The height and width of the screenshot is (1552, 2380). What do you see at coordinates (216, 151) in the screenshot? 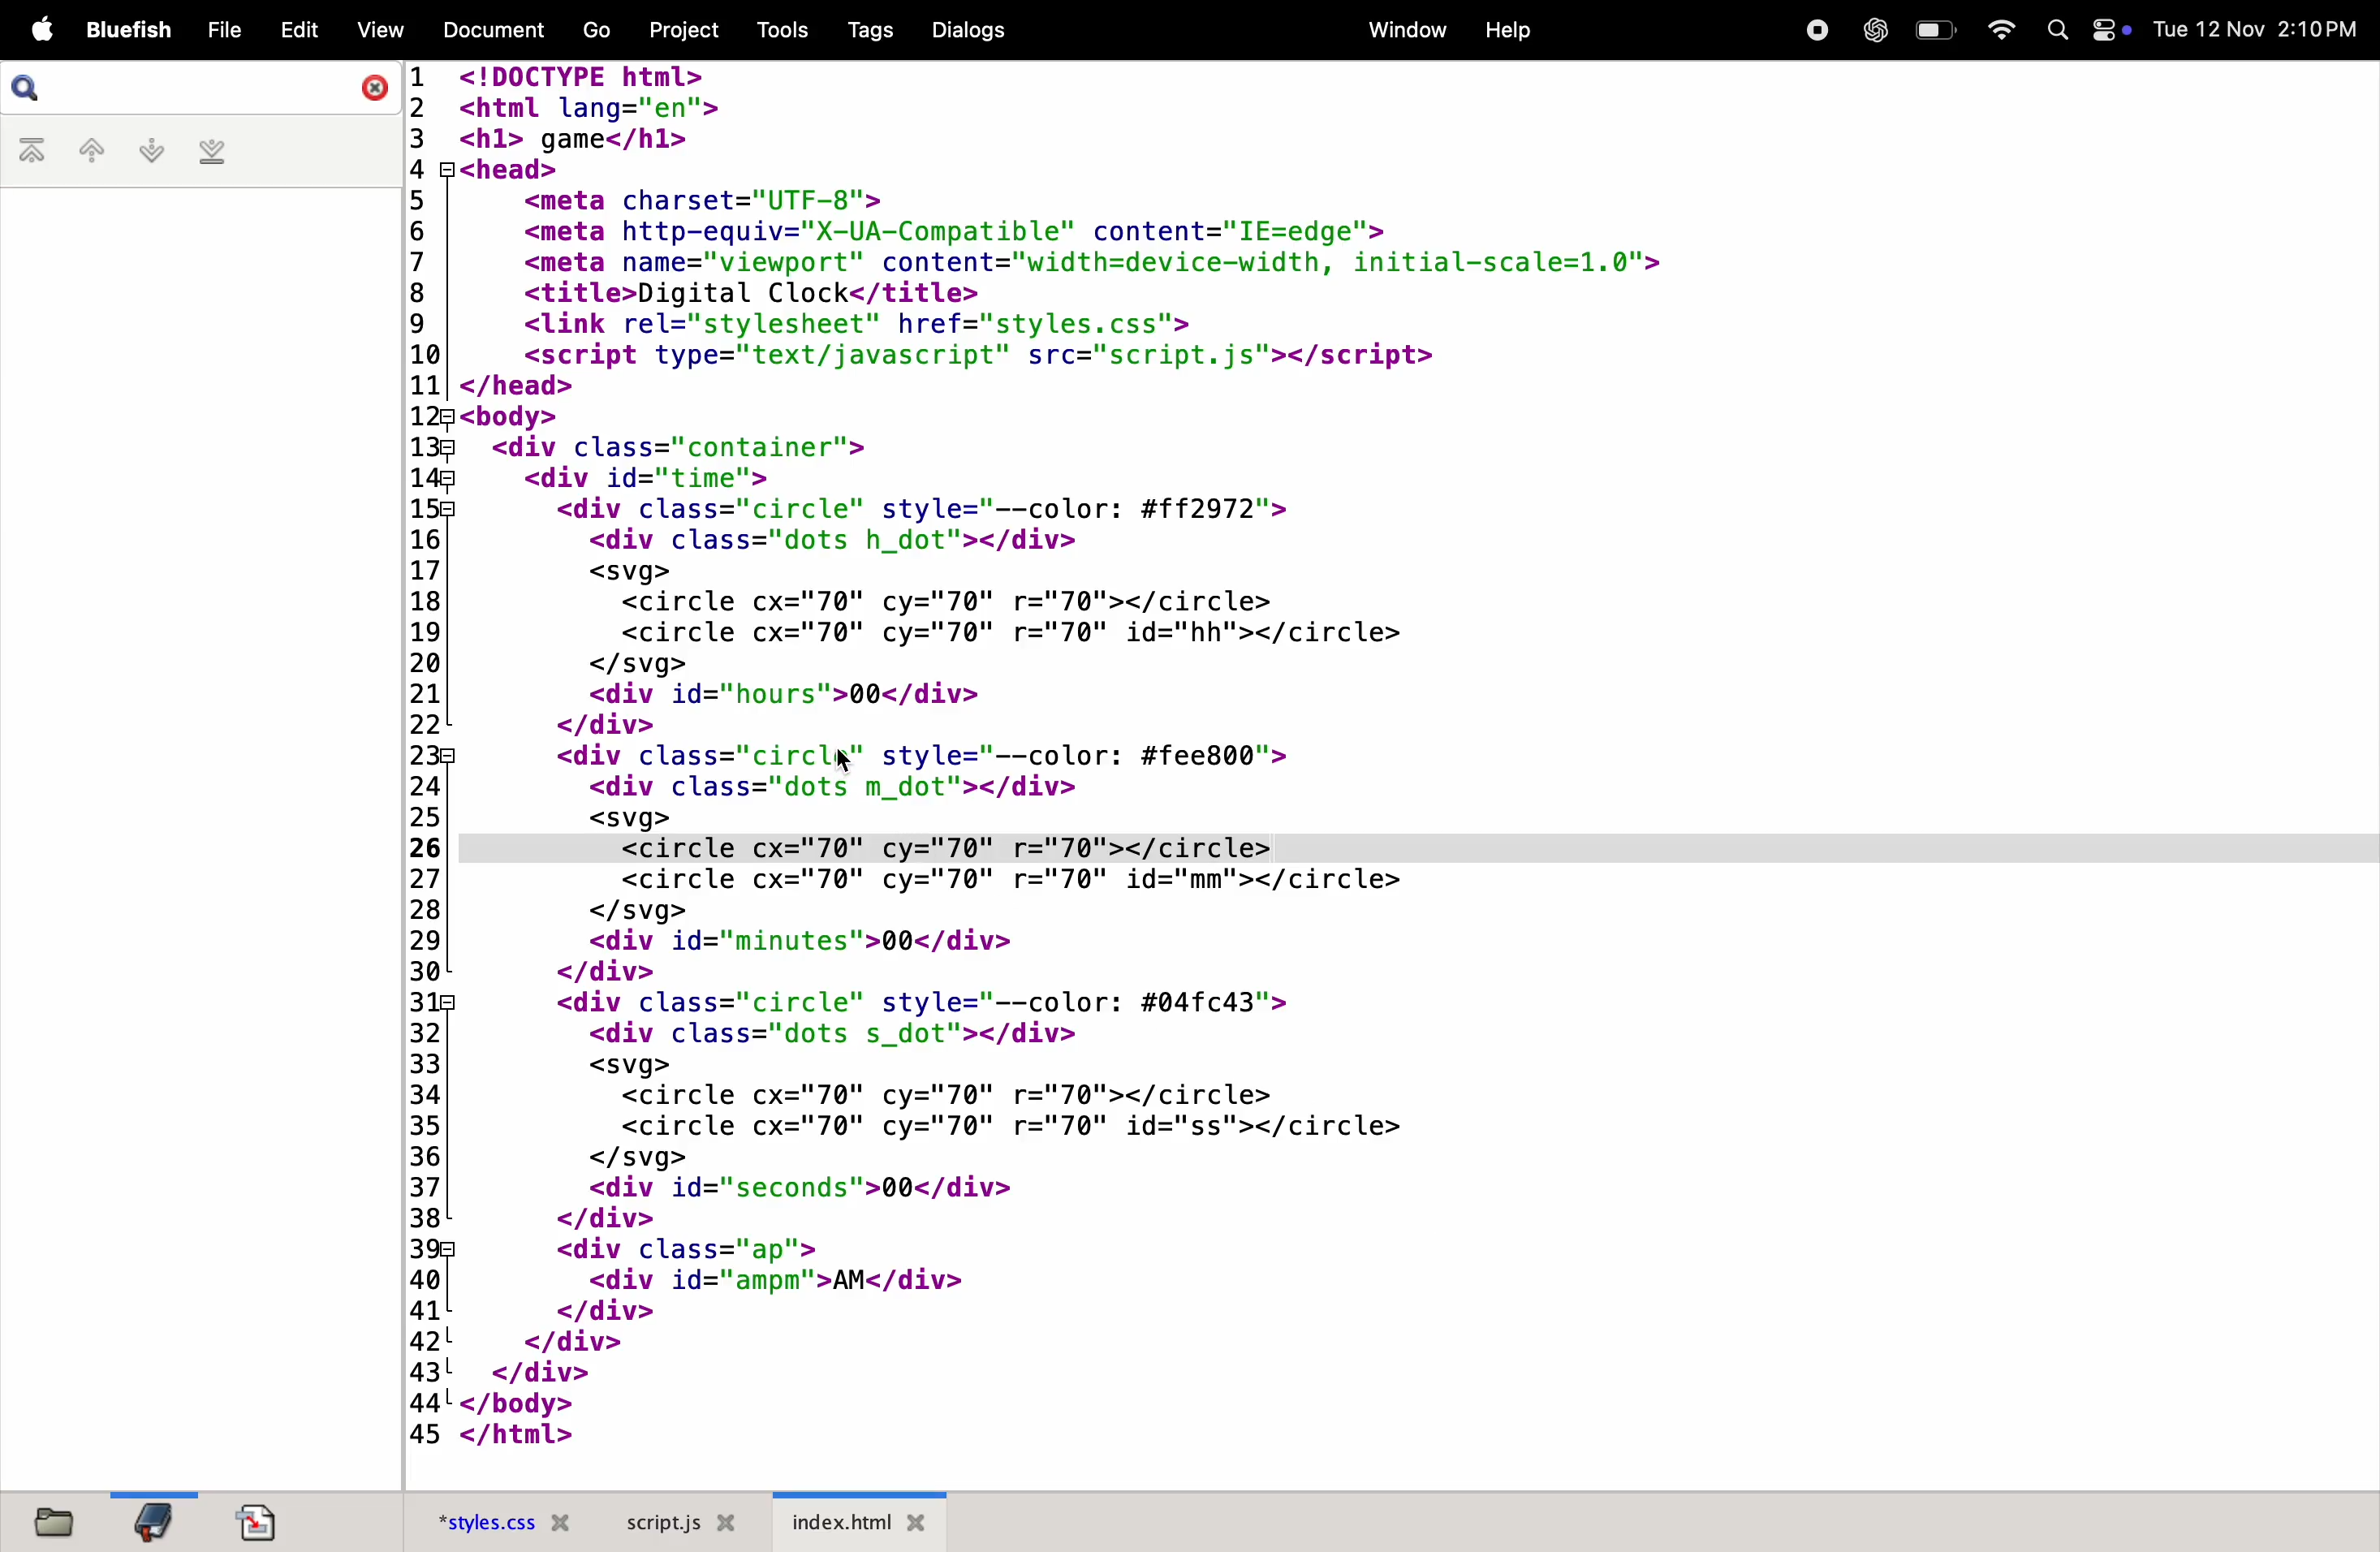
I see `last bookmark` at bounding box center [216, 151].